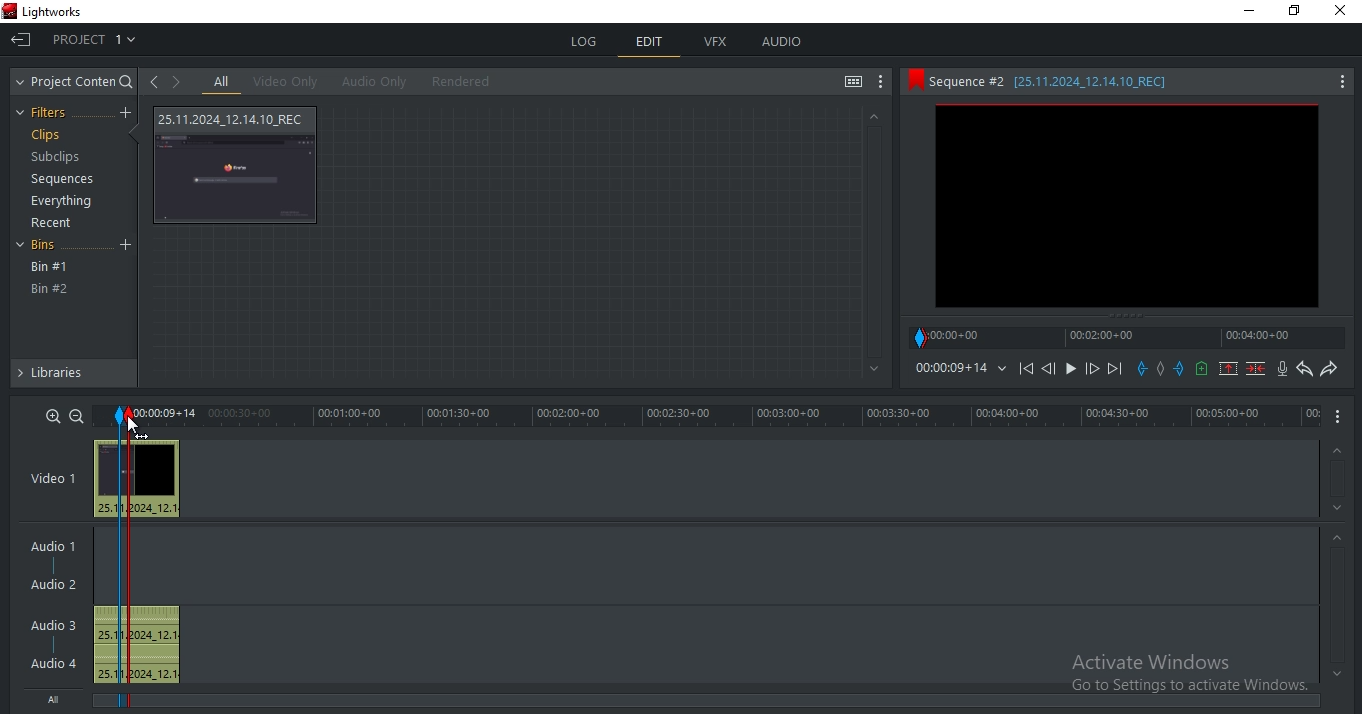  What do you see at coordinates (76, 82) in the screenshot?
I see `project content` at bounding box center [76, 82].